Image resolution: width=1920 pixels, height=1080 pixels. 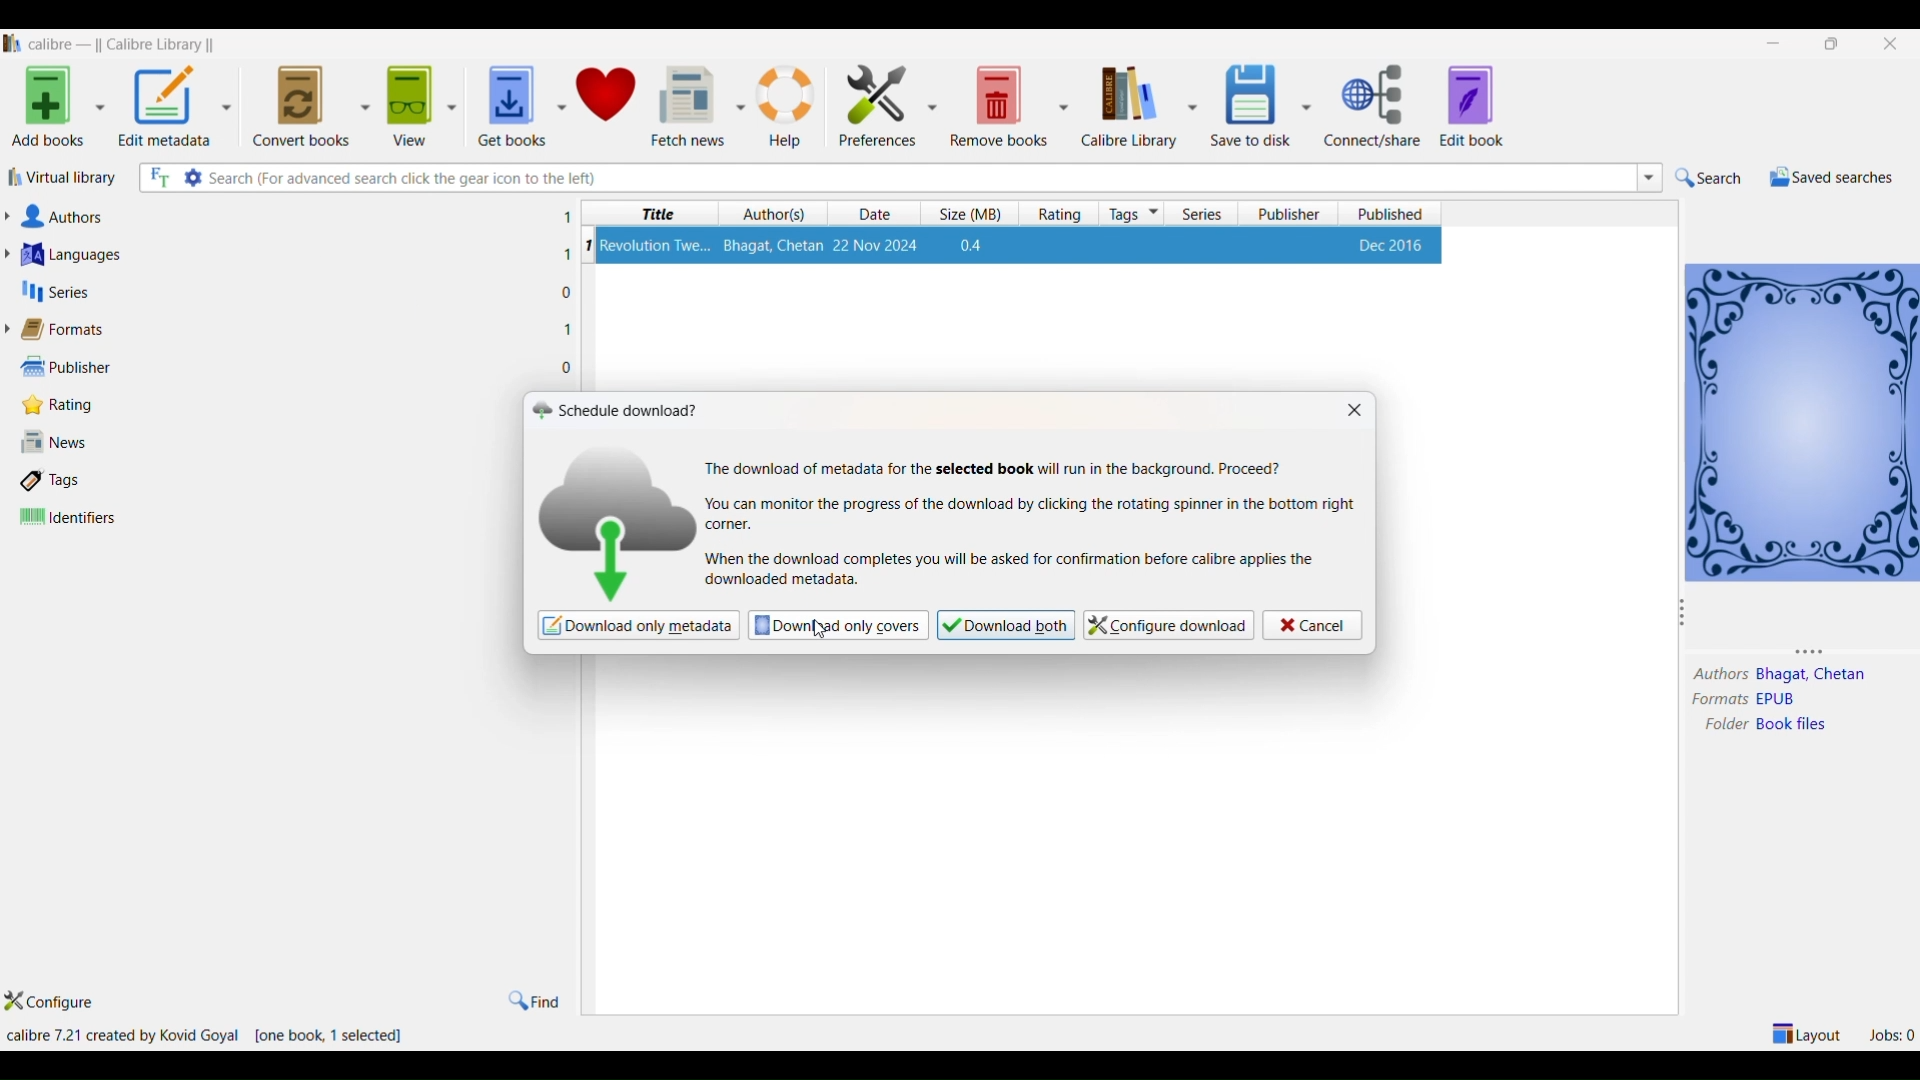 What do you see at coordinates (1796, 725) in the screenshot?
I see `folder name` at bounding box center [1796, 725].